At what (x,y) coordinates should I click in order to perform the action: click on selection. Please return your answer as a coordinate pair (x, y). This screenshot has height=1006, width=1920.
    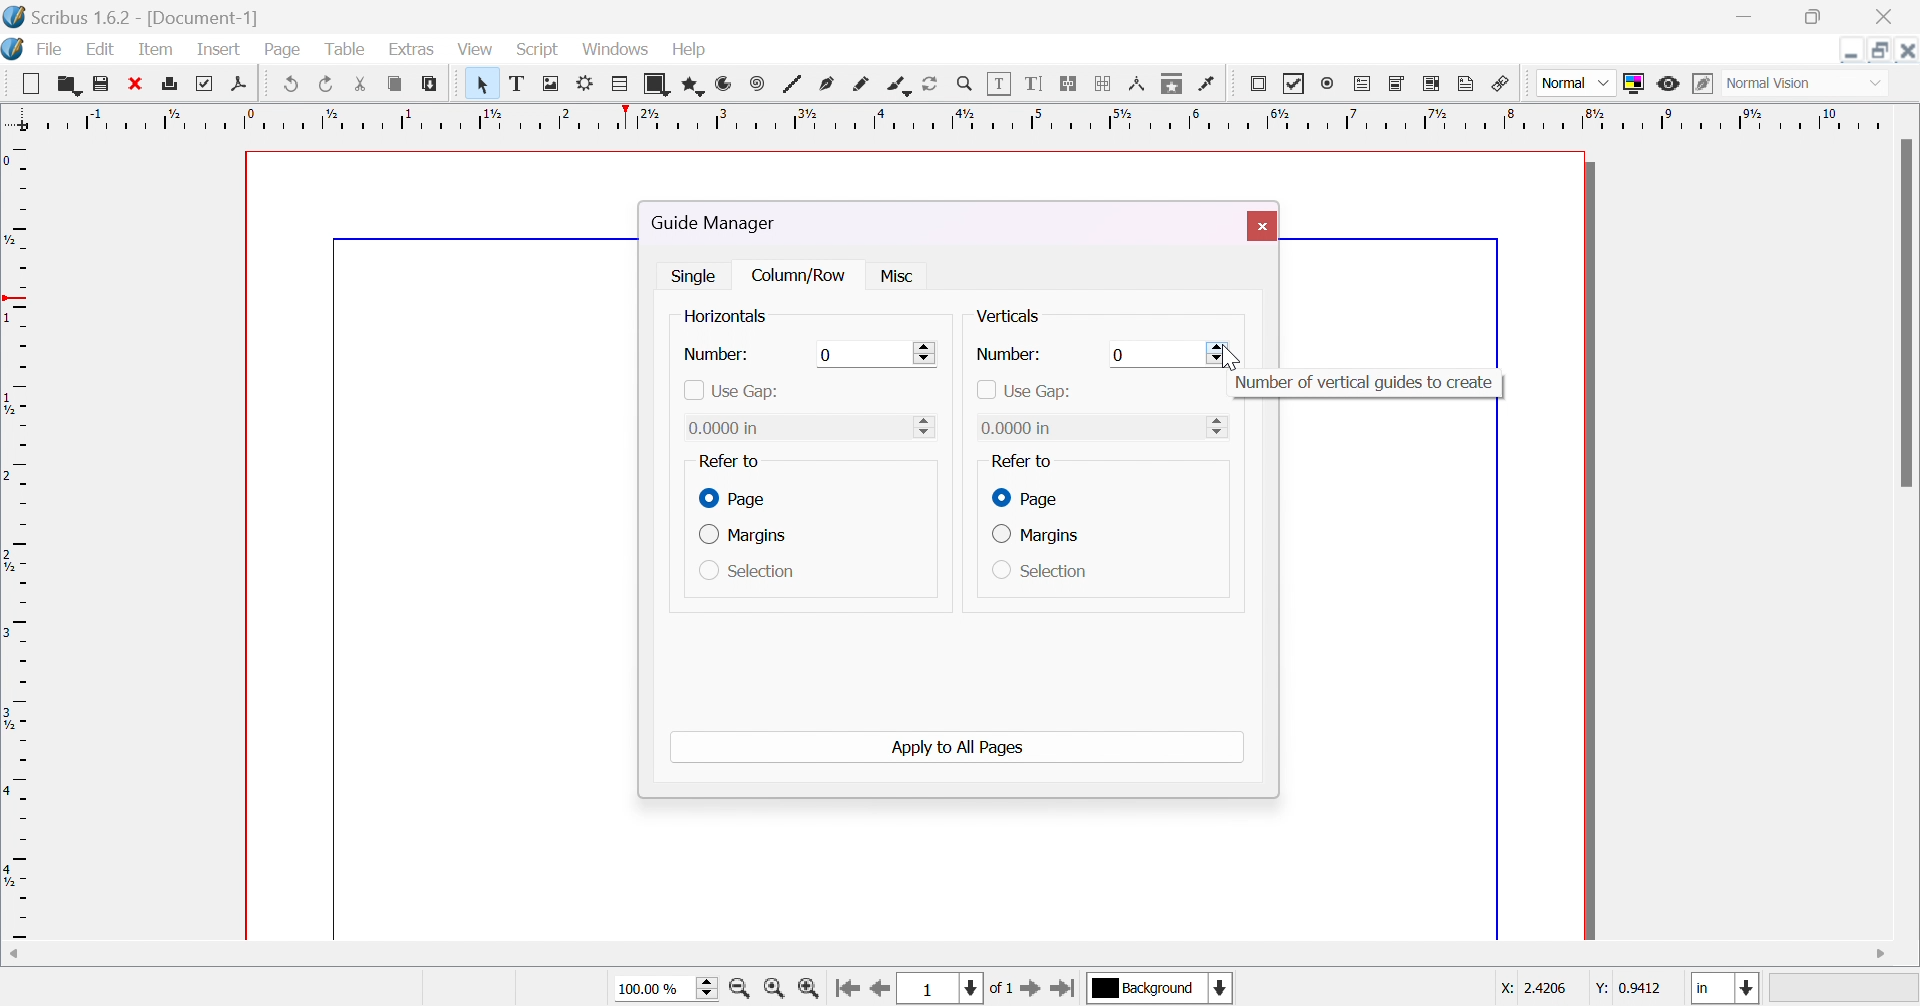
    Looking at the image, I should click on (1041, 571).